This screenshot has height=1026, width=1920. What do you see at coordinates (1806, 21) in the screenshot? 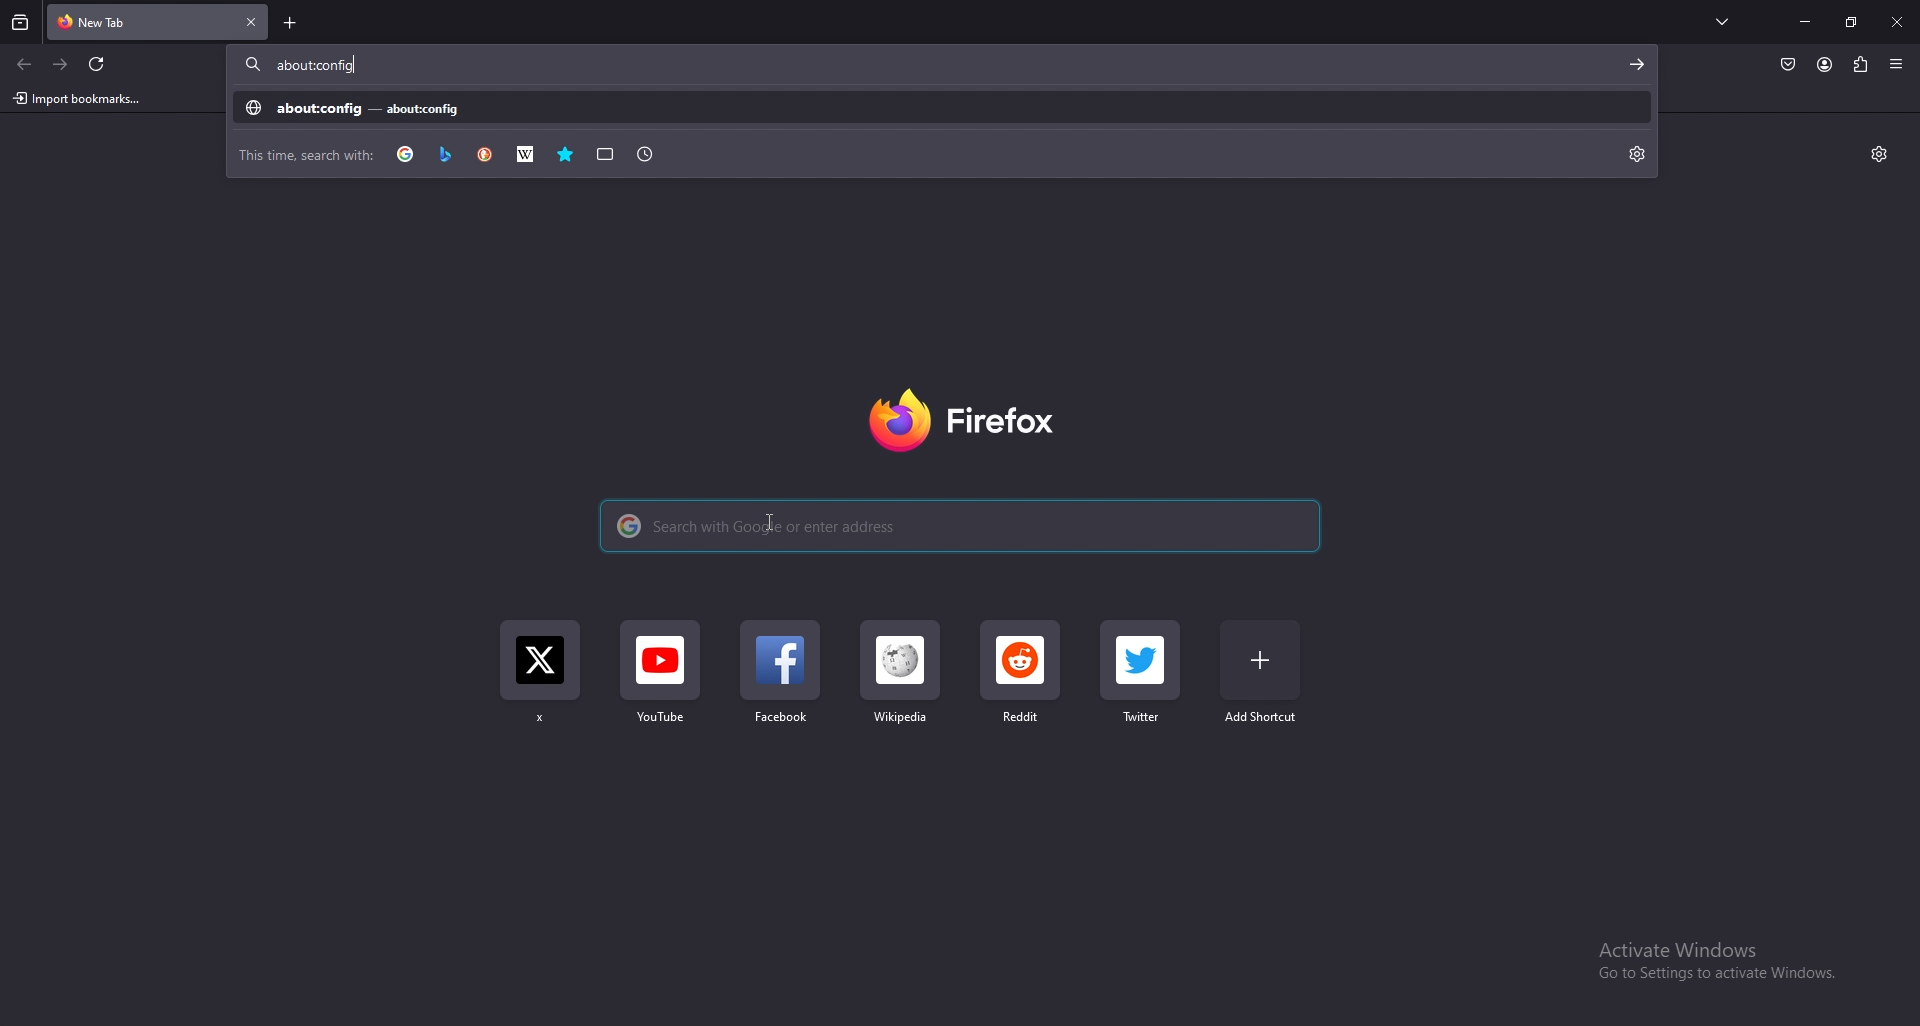
I see `minimize` at bounding box center [1806, 21].